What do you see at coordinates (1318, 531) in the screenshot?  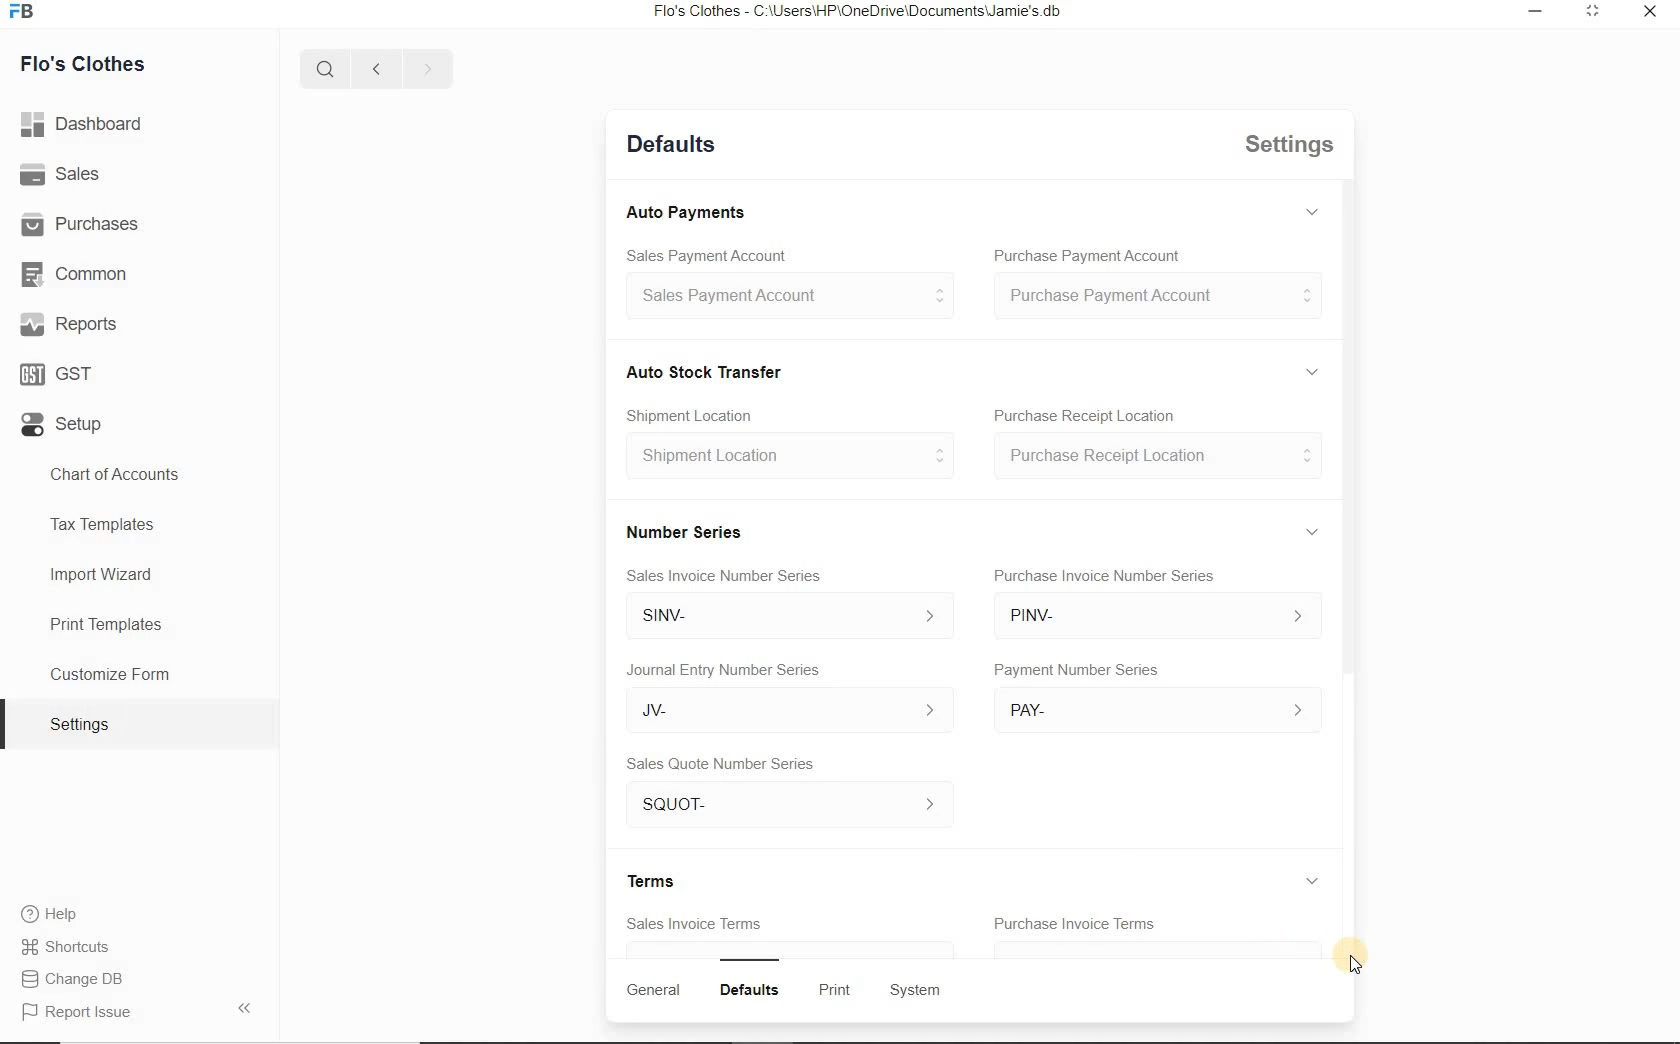 I see `Expand` at bounding box center [1318, 531].